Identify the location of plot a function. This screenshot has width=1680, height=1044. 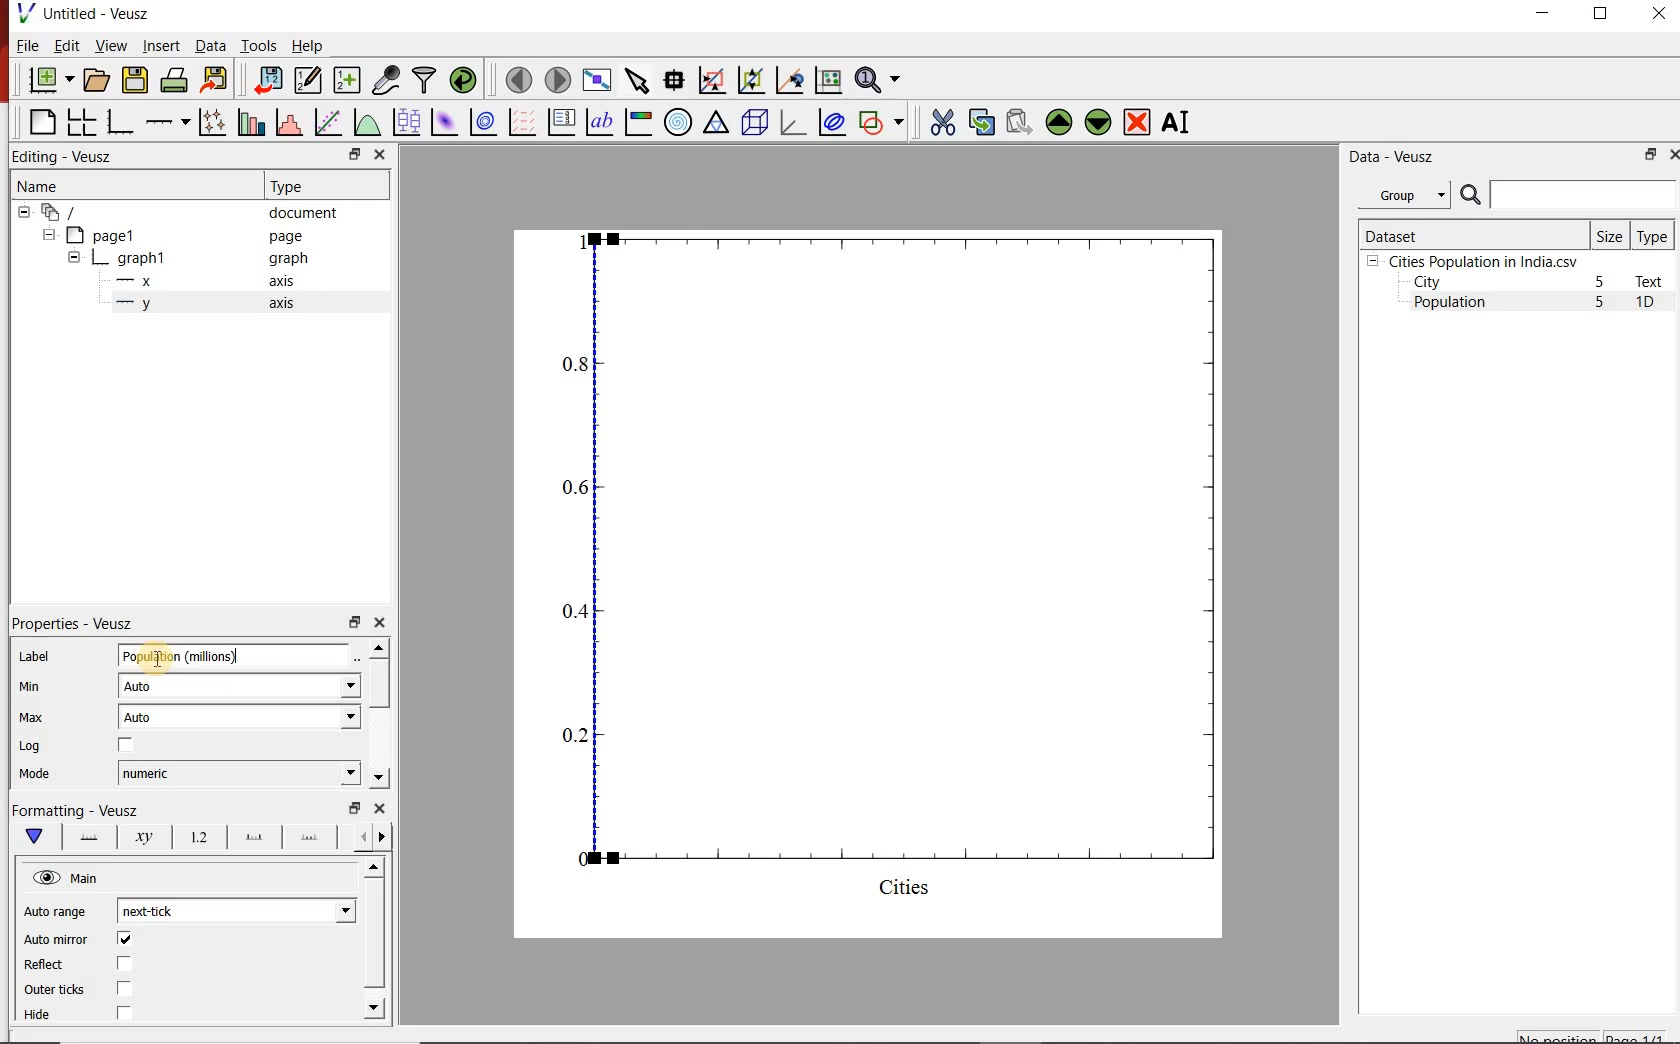
(366, 122).